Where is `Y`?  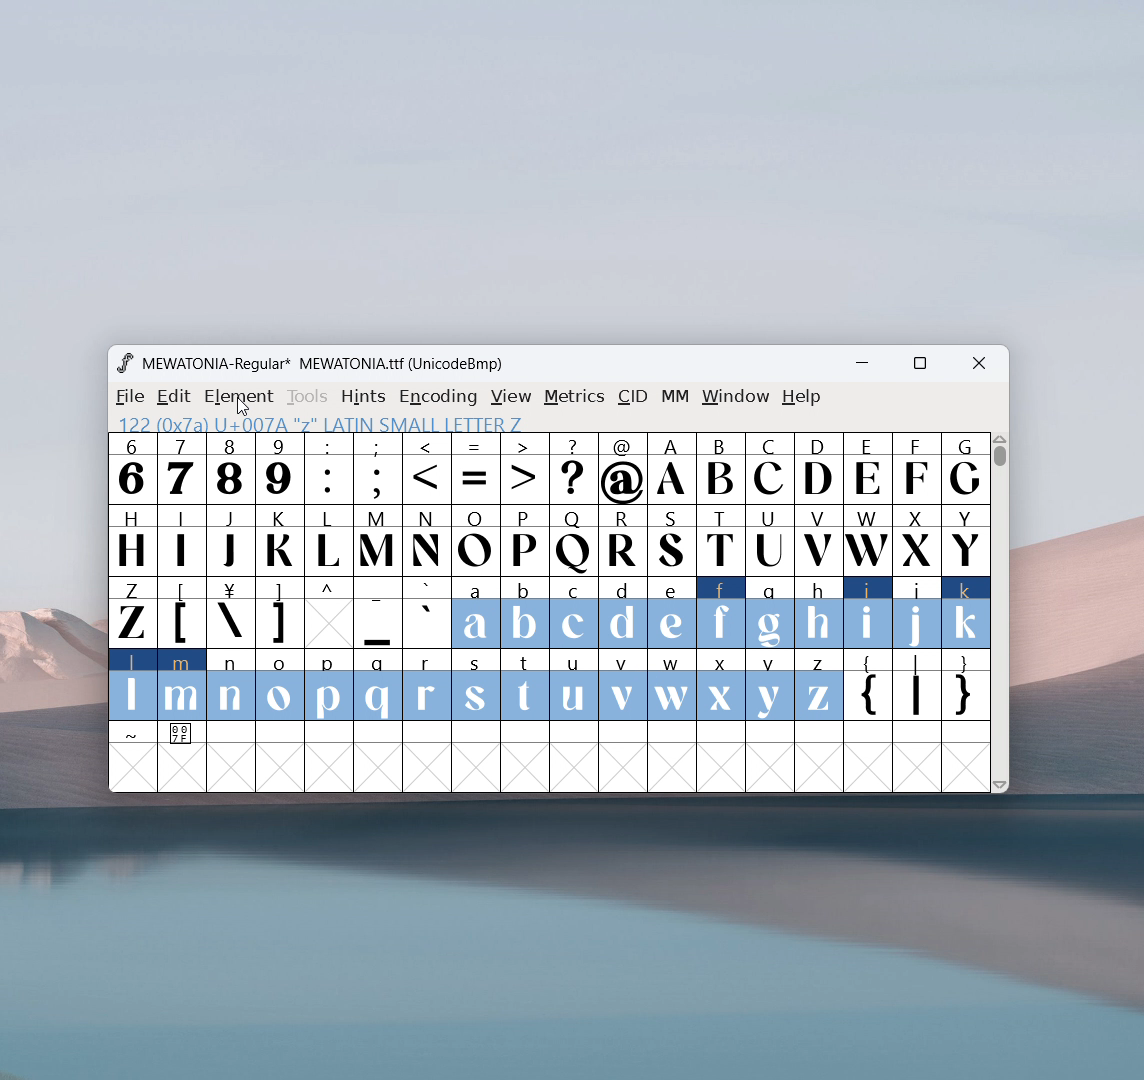
Y is located at coordinates (966, 539).